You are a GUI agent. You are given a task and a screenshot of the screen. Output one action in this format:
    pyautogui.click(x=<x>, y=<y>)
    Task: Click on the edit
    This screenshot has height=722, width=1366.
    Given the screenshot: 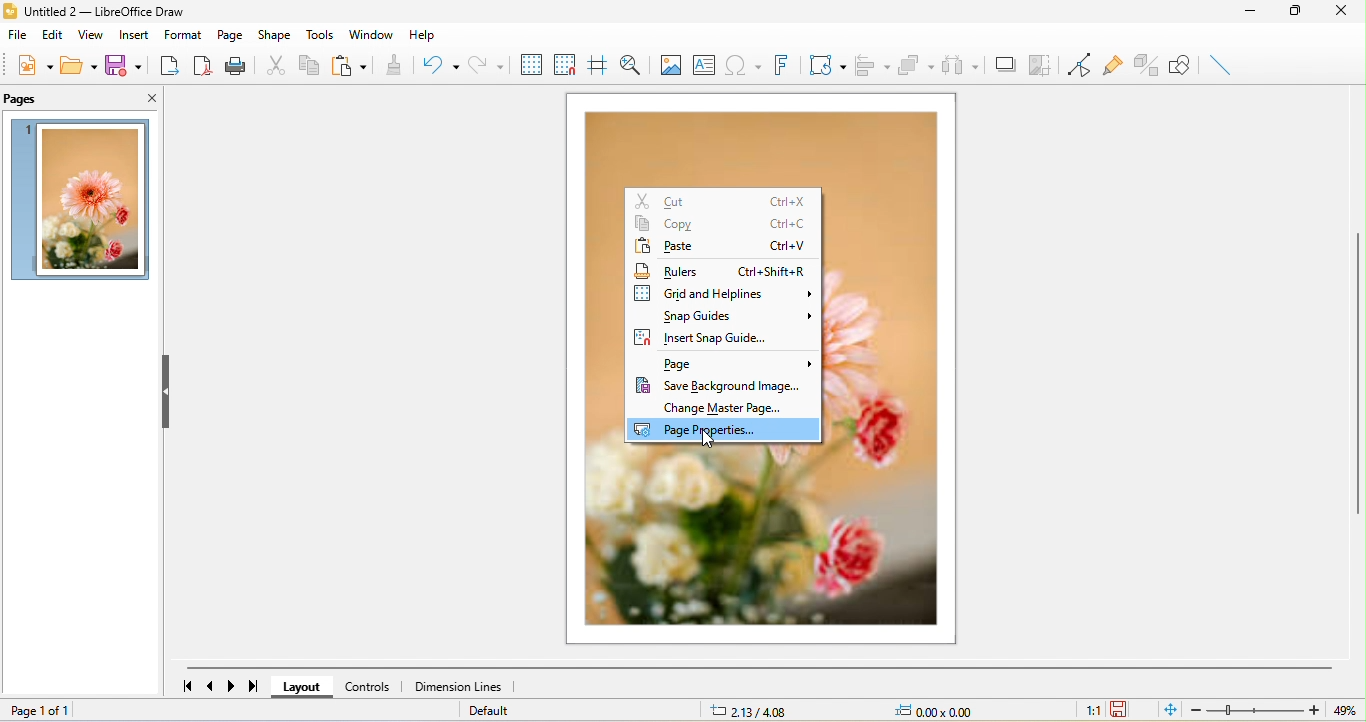 What is the action you would take?
    pyautogui.click(x=55, y=34)
    